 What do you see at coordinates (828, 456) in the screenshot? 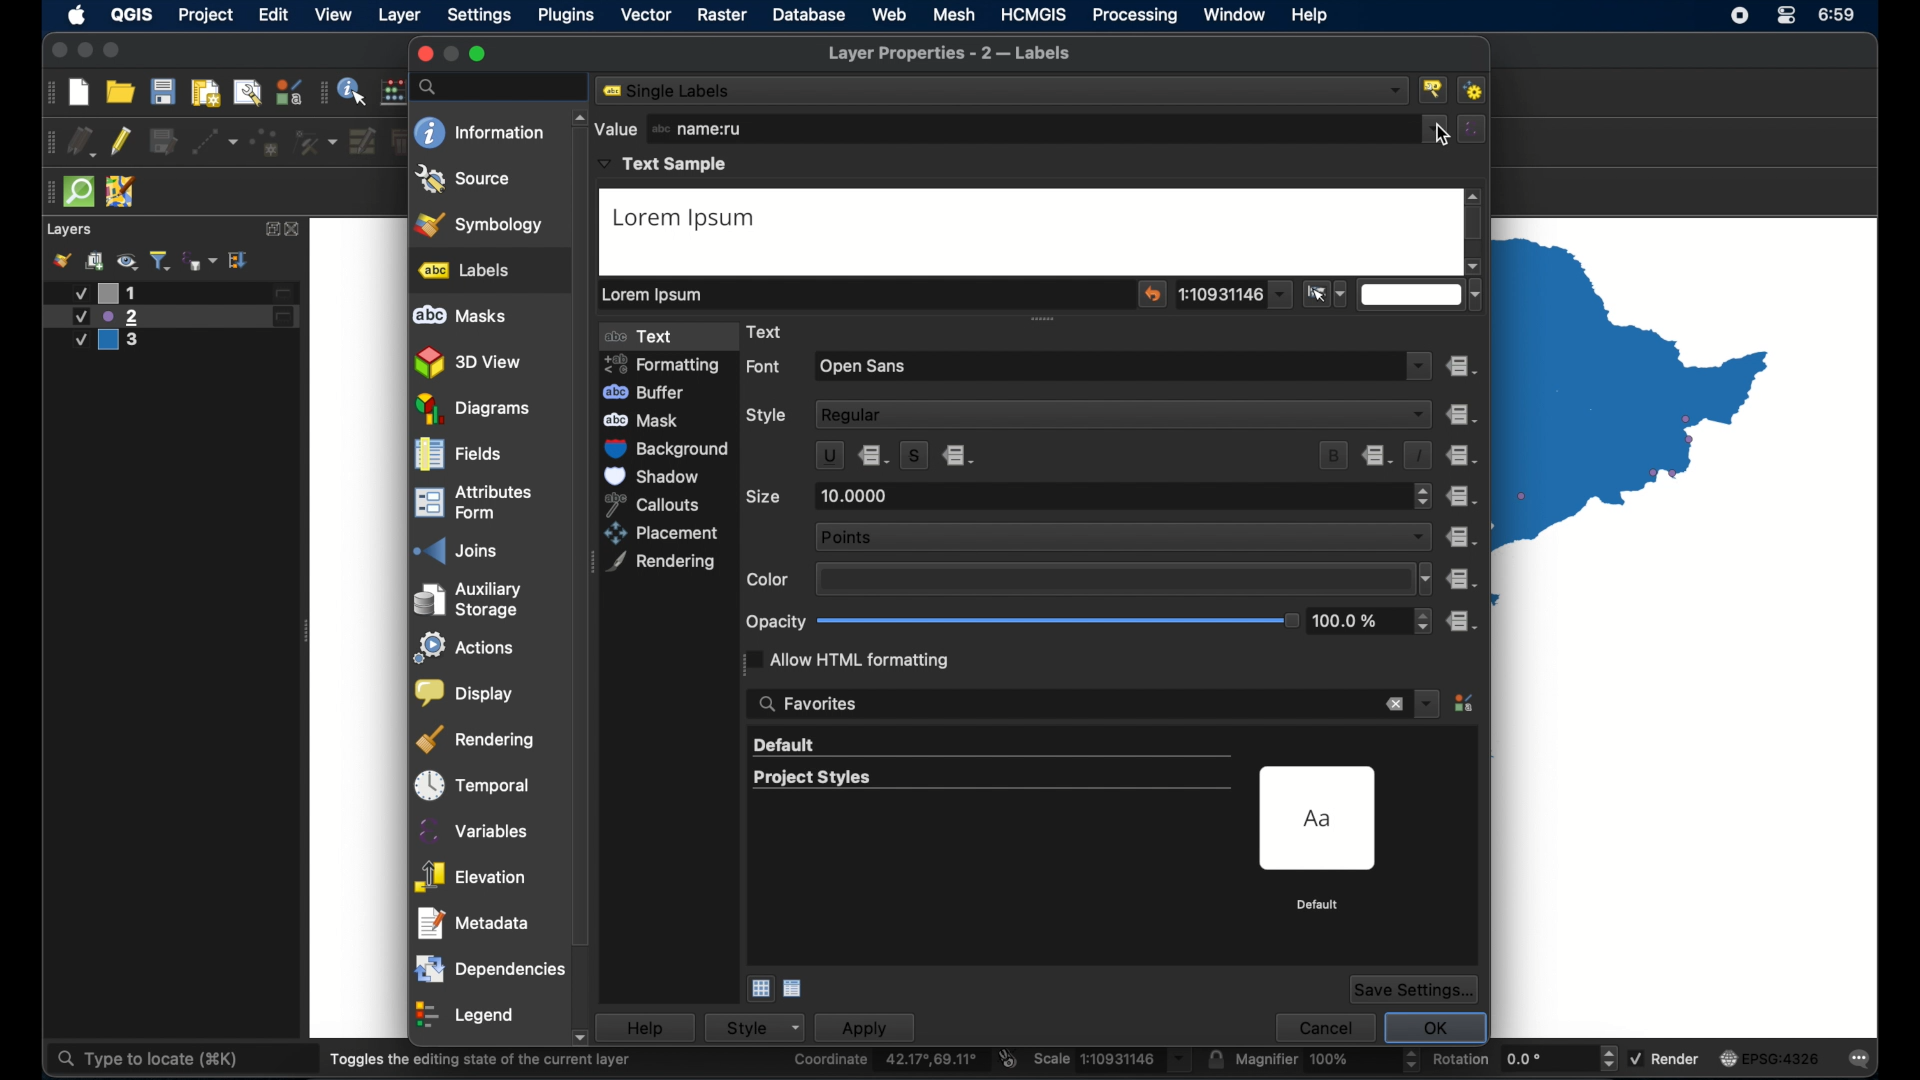
I see `u` at bounding box center [828, 456].